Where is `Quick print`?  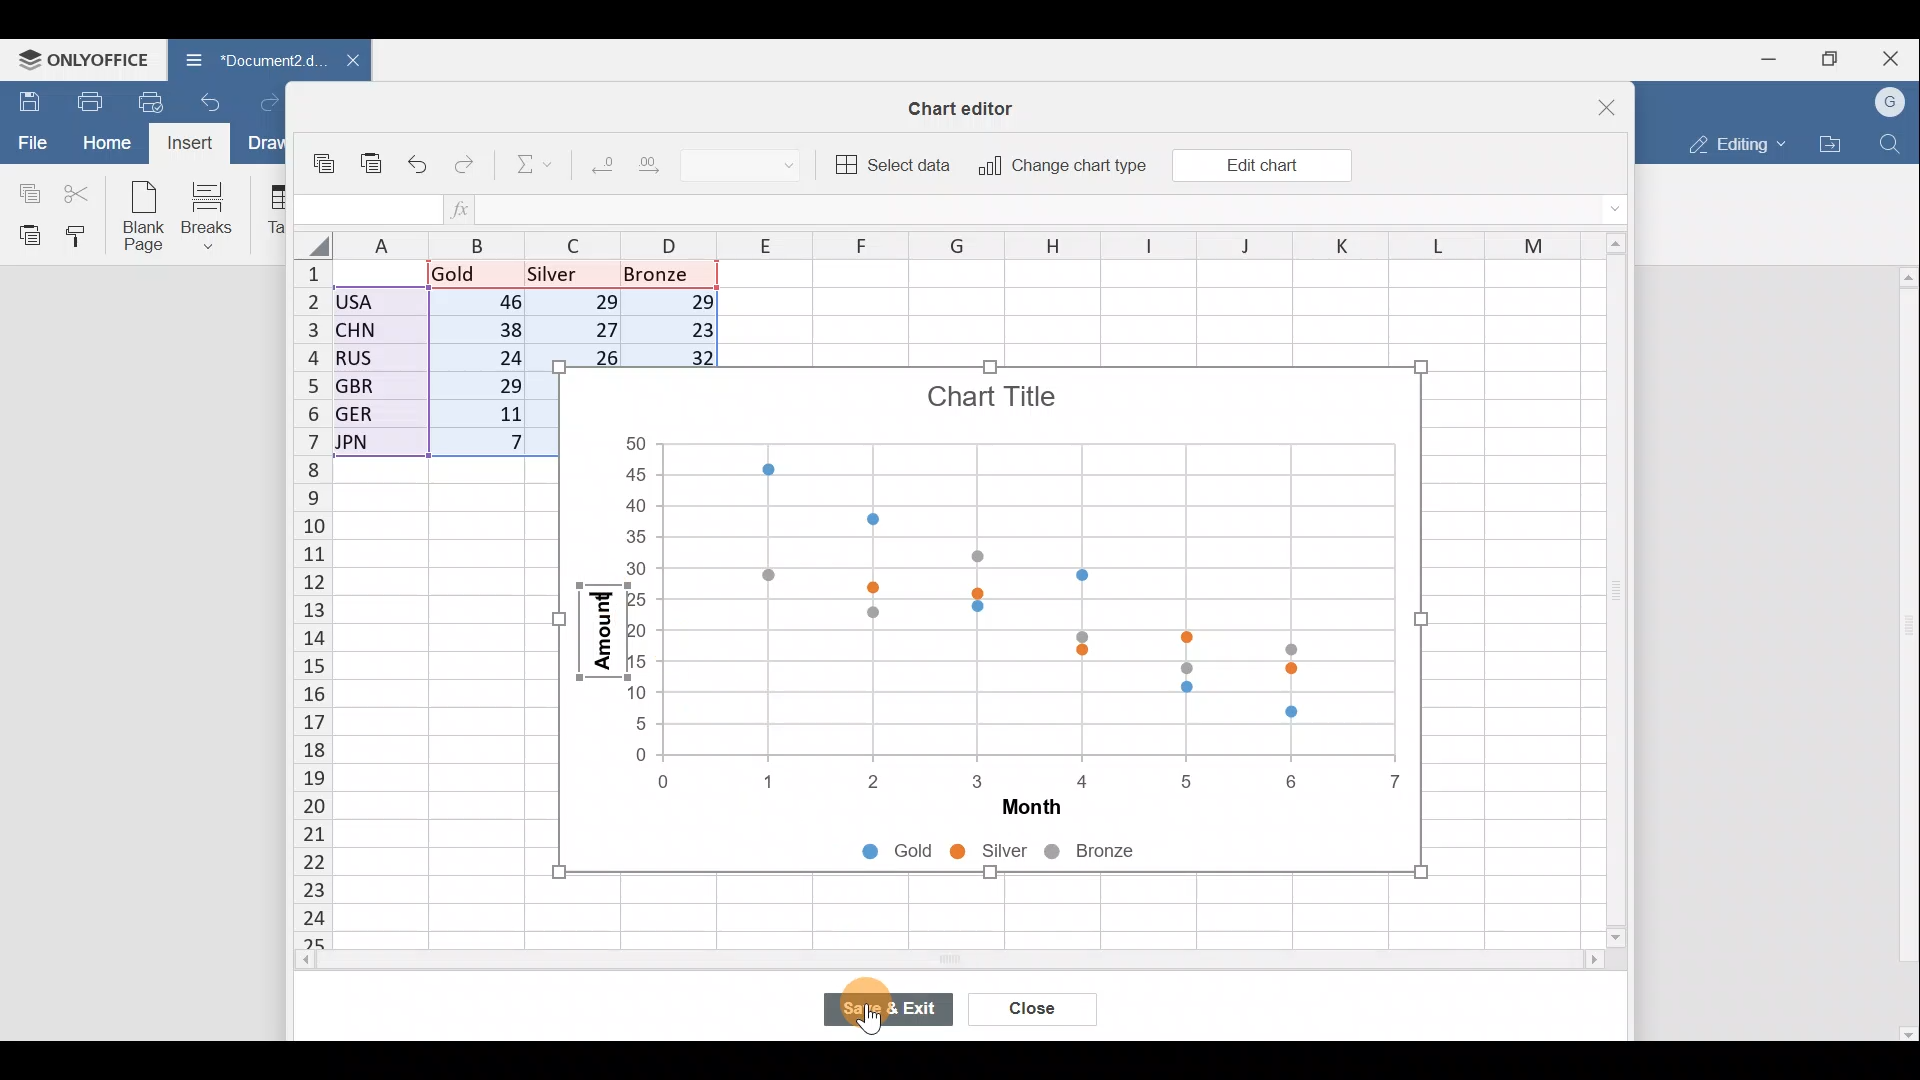 Quick print is located at coordinates (152, 102).